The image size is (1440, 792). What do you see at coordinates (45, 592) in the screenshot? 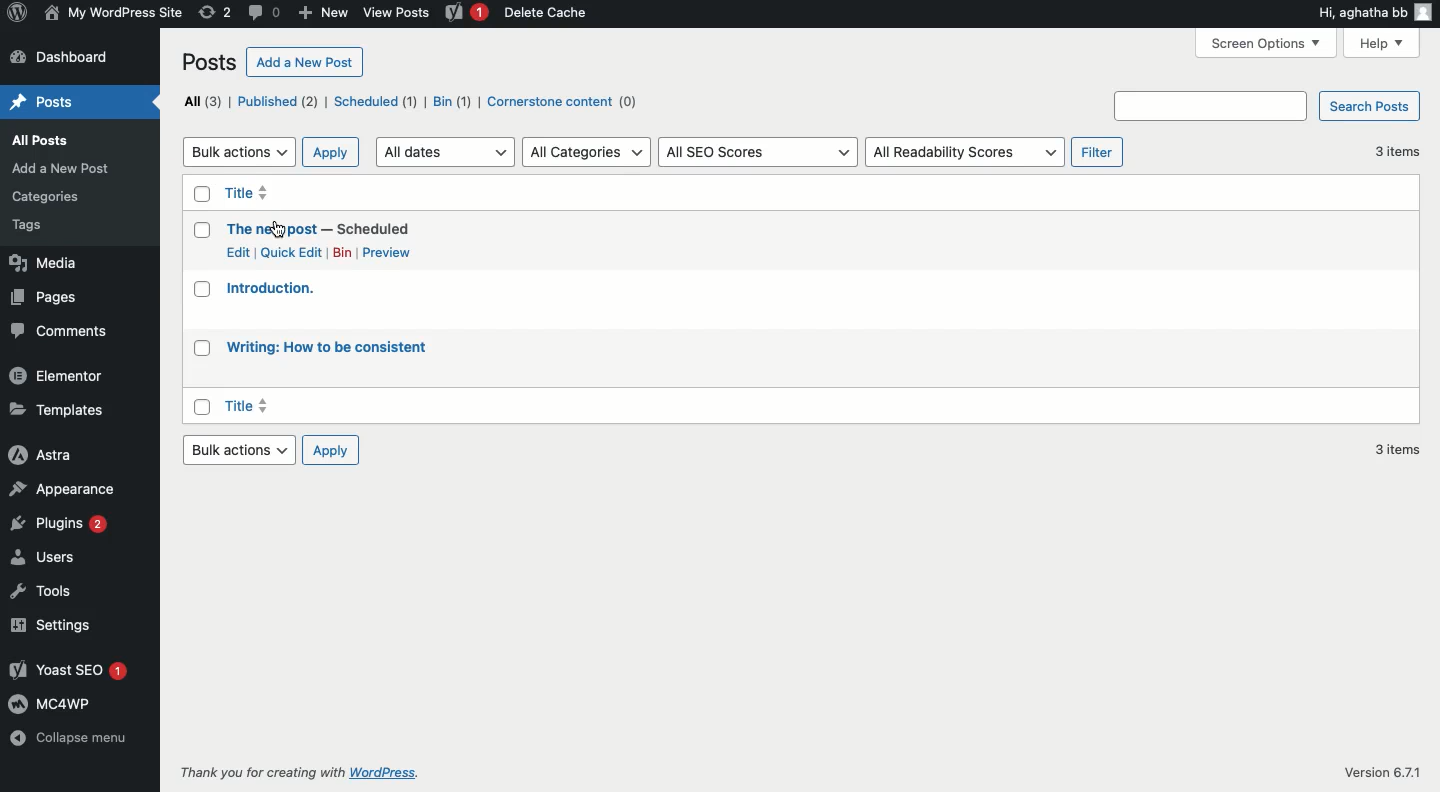
I see `Tools` at bounding box center [45, 592].